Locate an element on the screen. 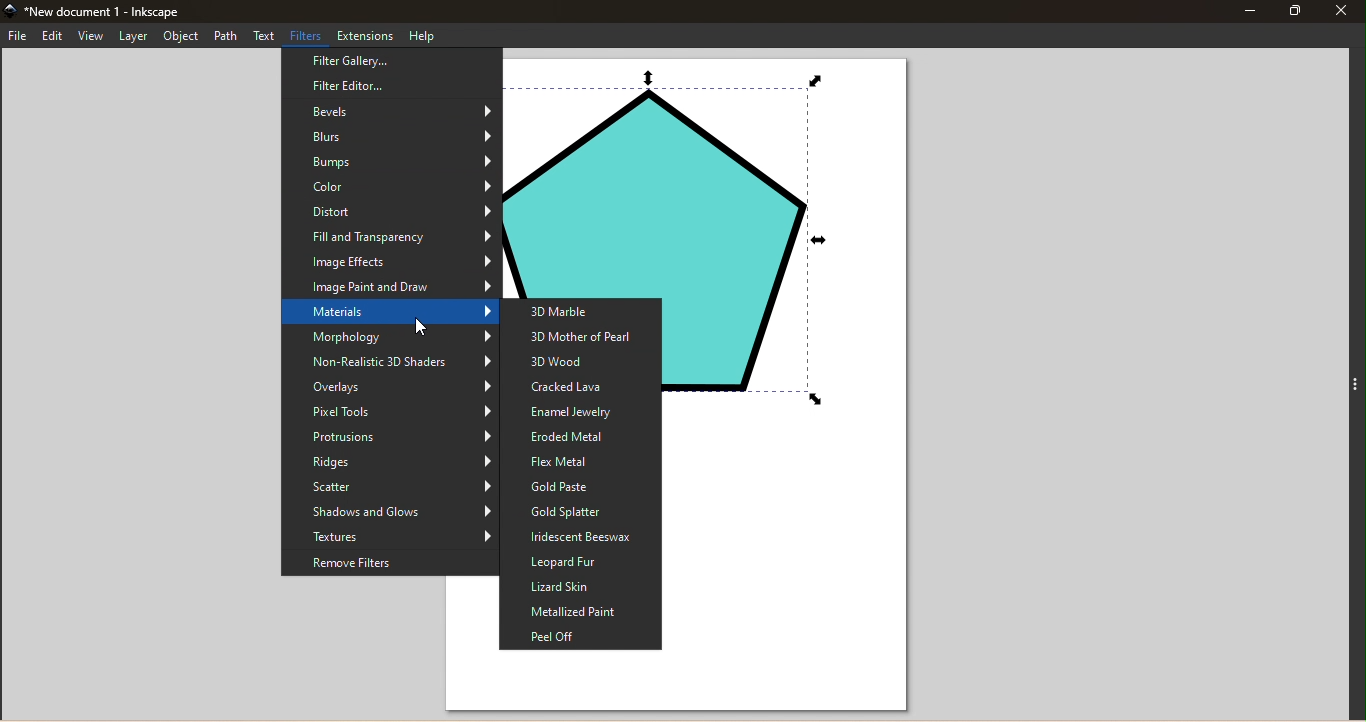 This screenshot has height=722, width=1366. Gold Paste is located at coordinates (580, 487).